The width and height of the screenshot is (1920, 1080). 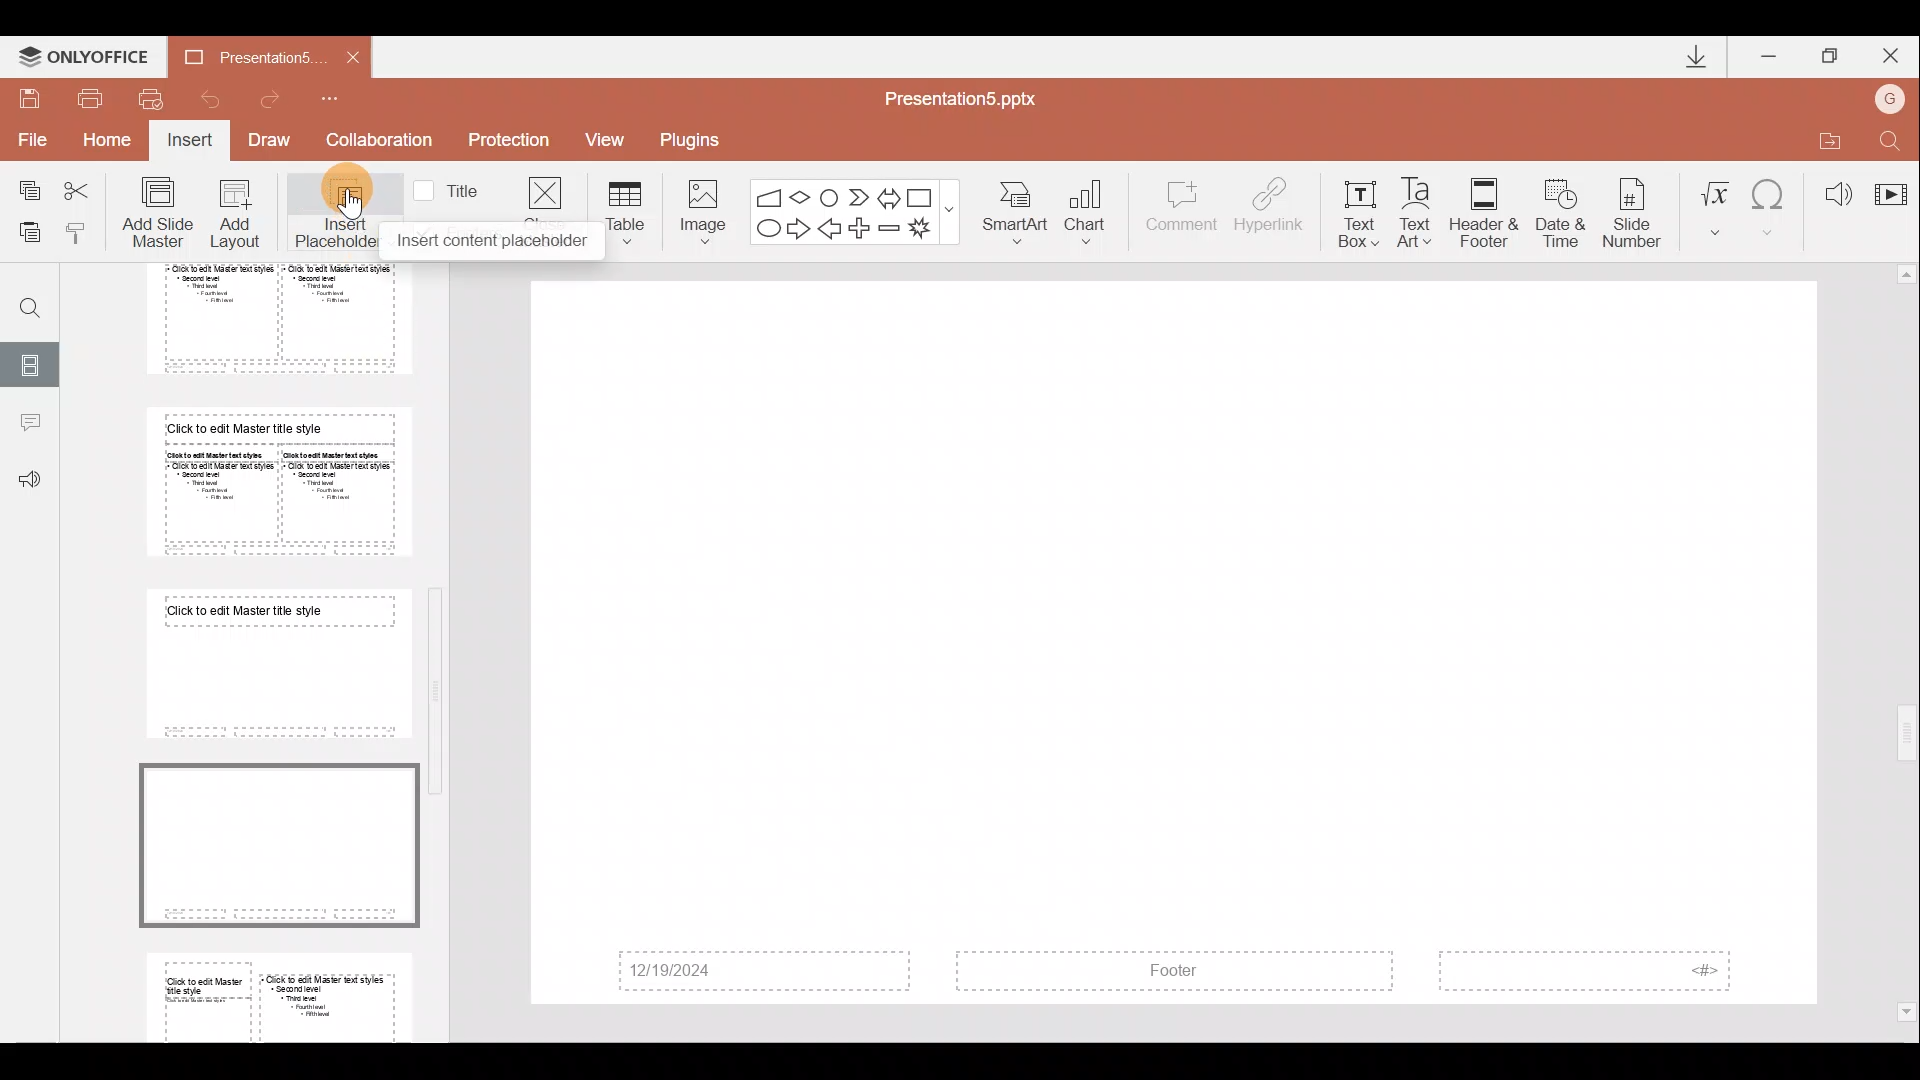 I want to click on Insert placeholder, so click(x=331, y=210).